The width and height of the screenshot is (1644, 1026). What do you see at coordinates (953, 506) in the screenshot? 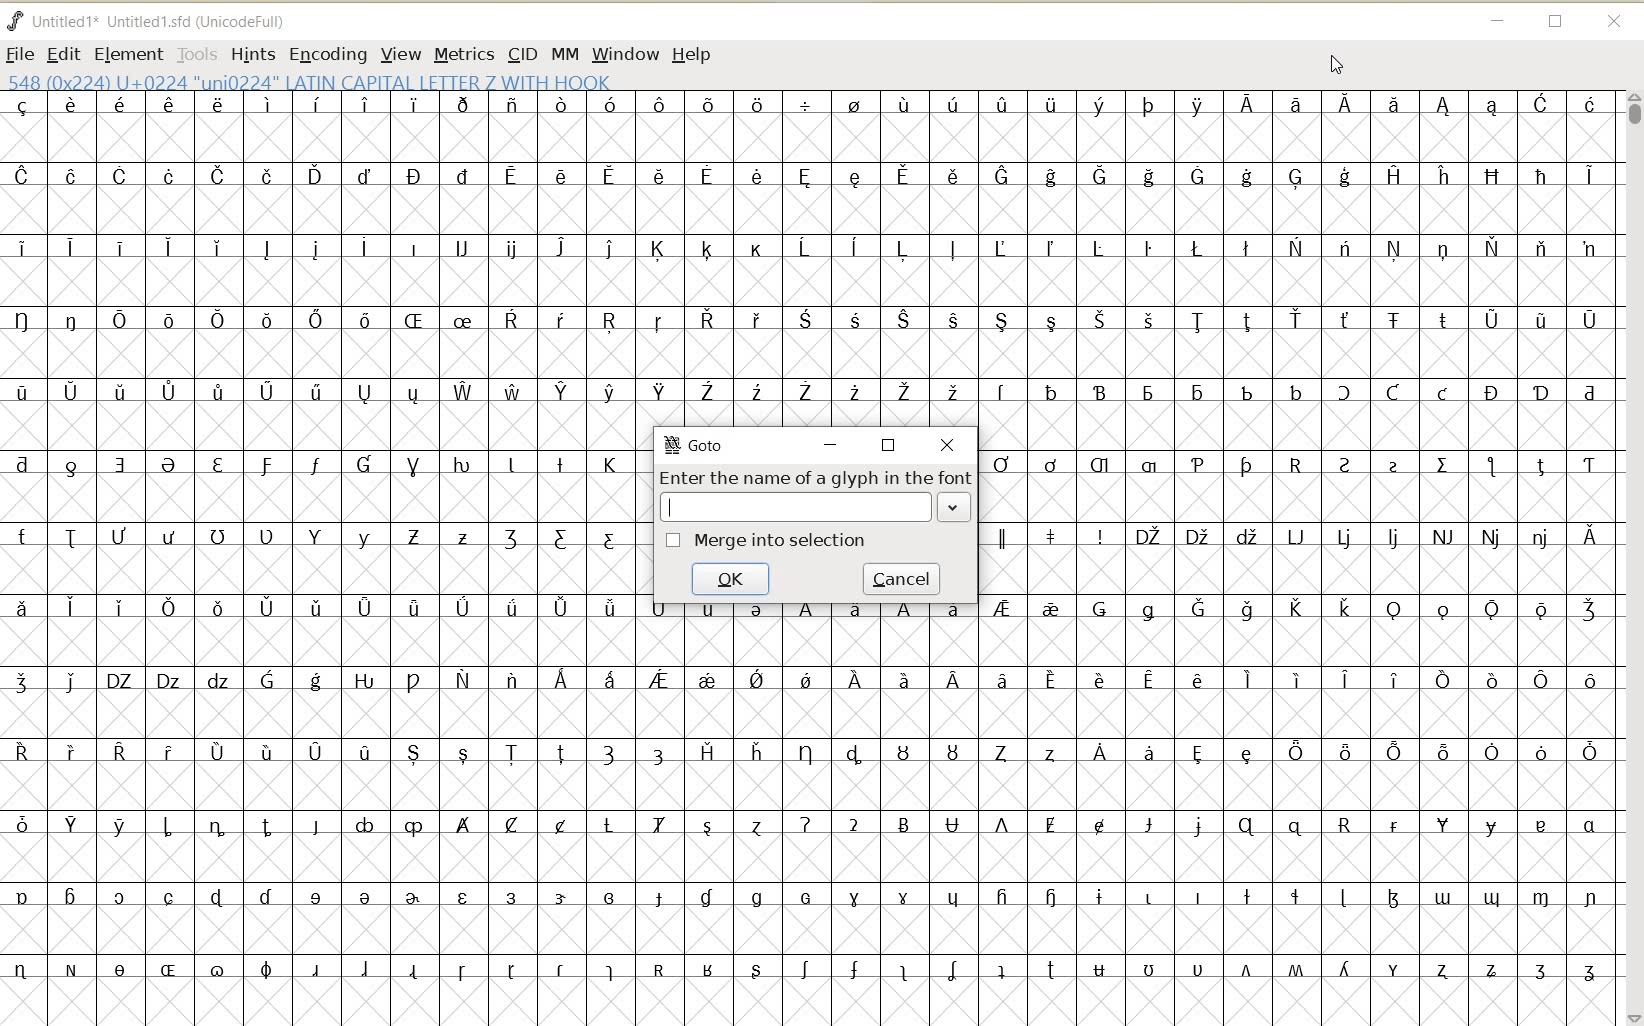
I see `EXPAND` at bounding box center [953, 506].